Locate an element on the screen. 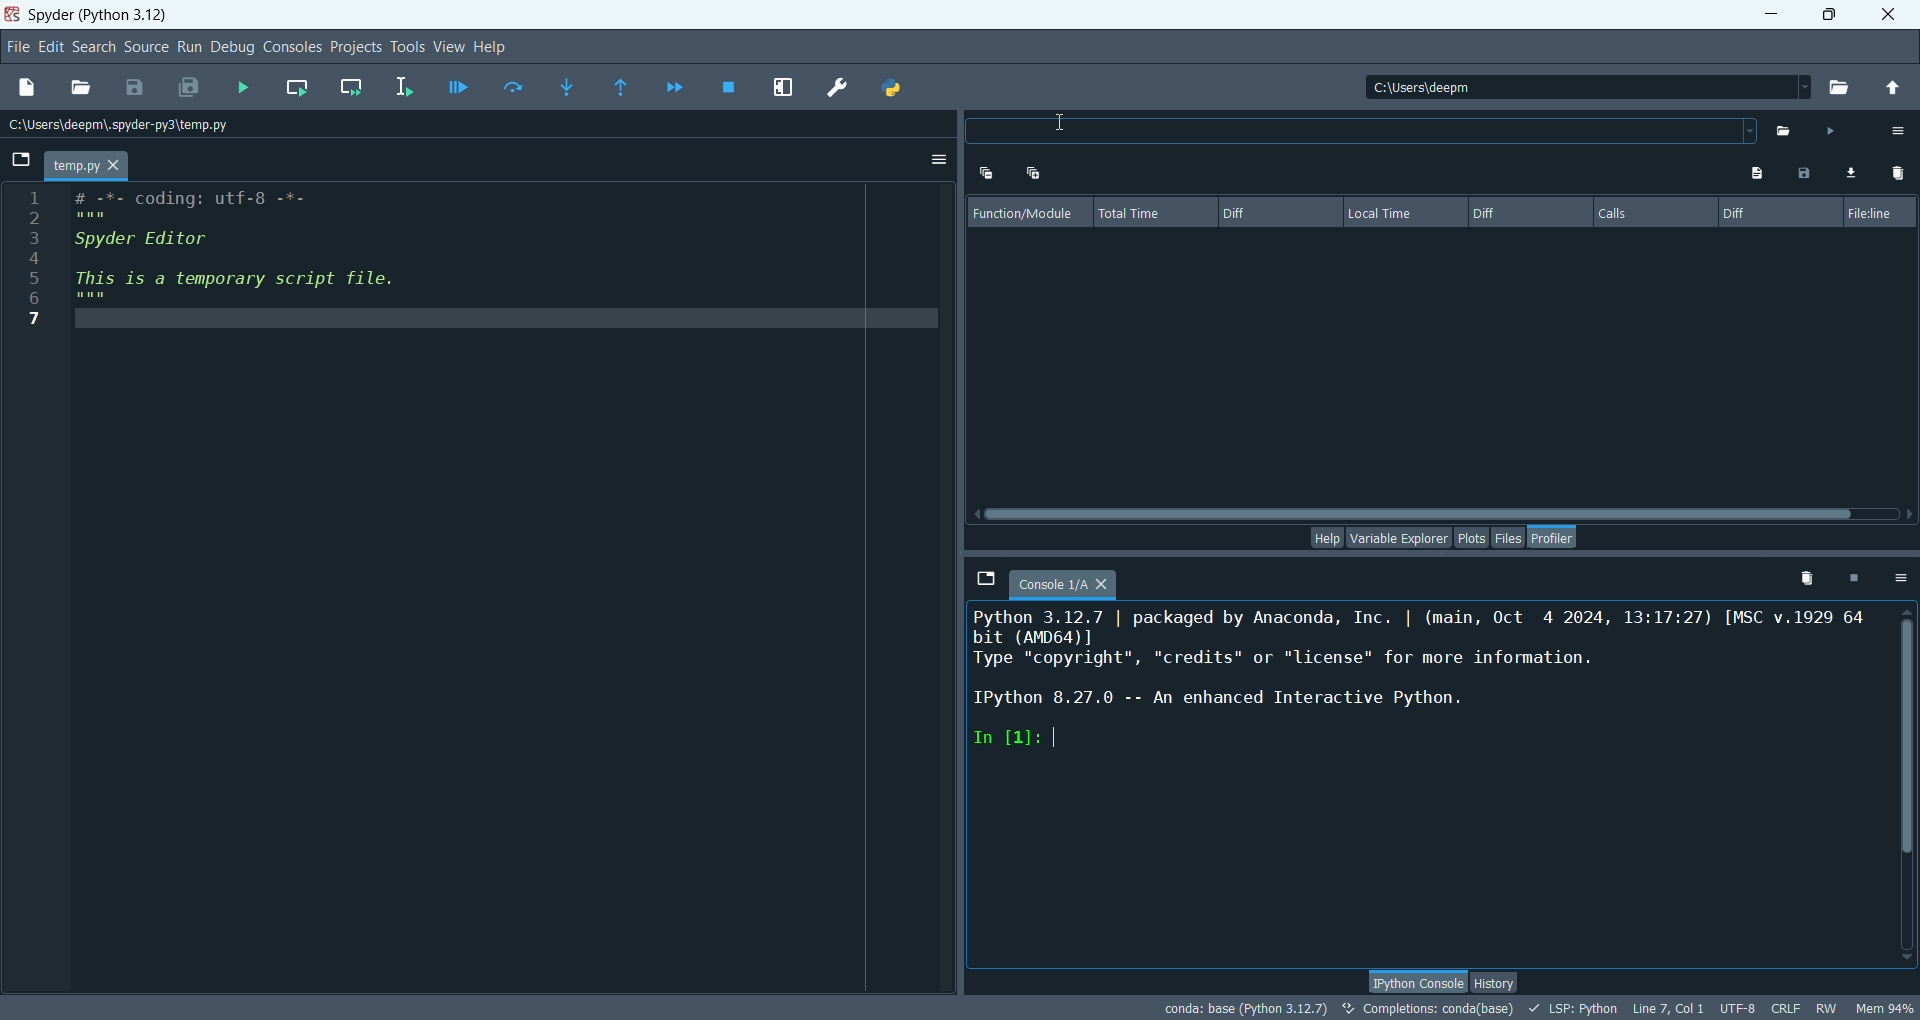 This screenshot has height=1020, width=1920. history is located at coordinates (1498, 982).